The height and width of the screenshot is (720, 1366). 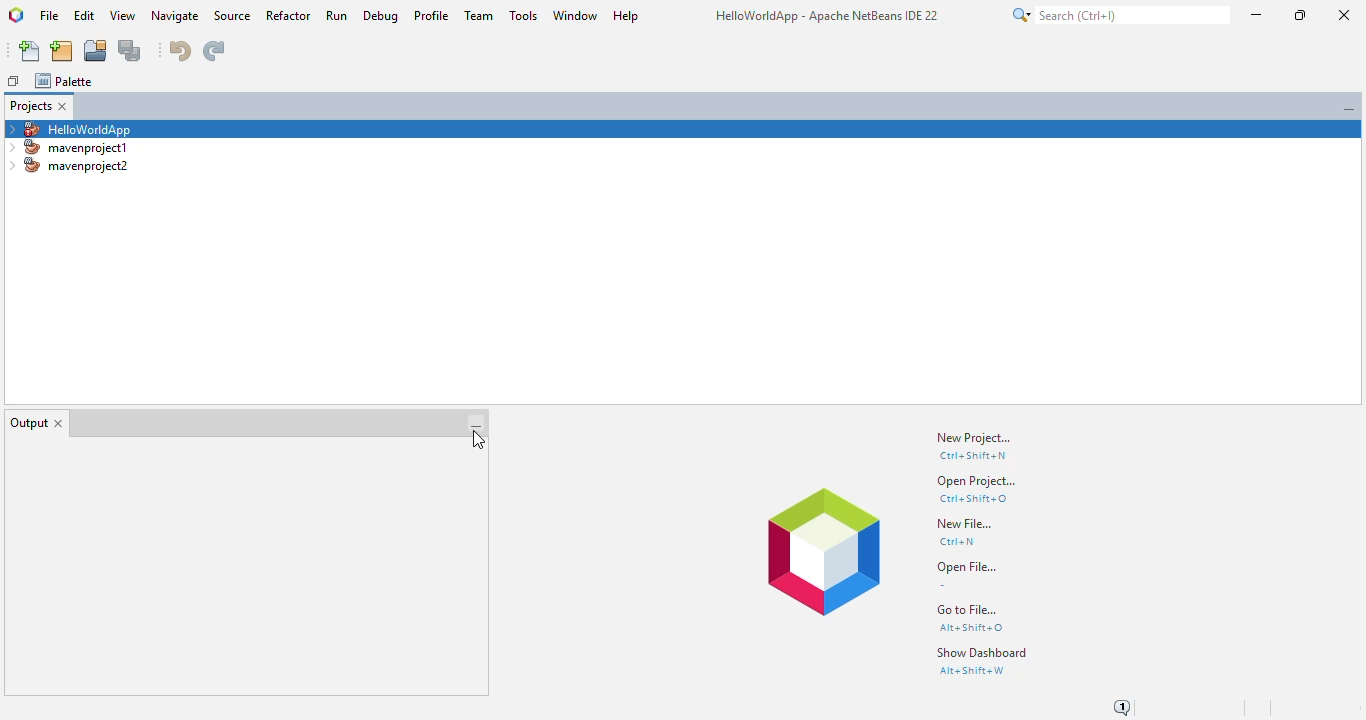 What do you see at coordinates (968, 609) in the screenshot?
I see `go to file` at bounding box center [968, 609].